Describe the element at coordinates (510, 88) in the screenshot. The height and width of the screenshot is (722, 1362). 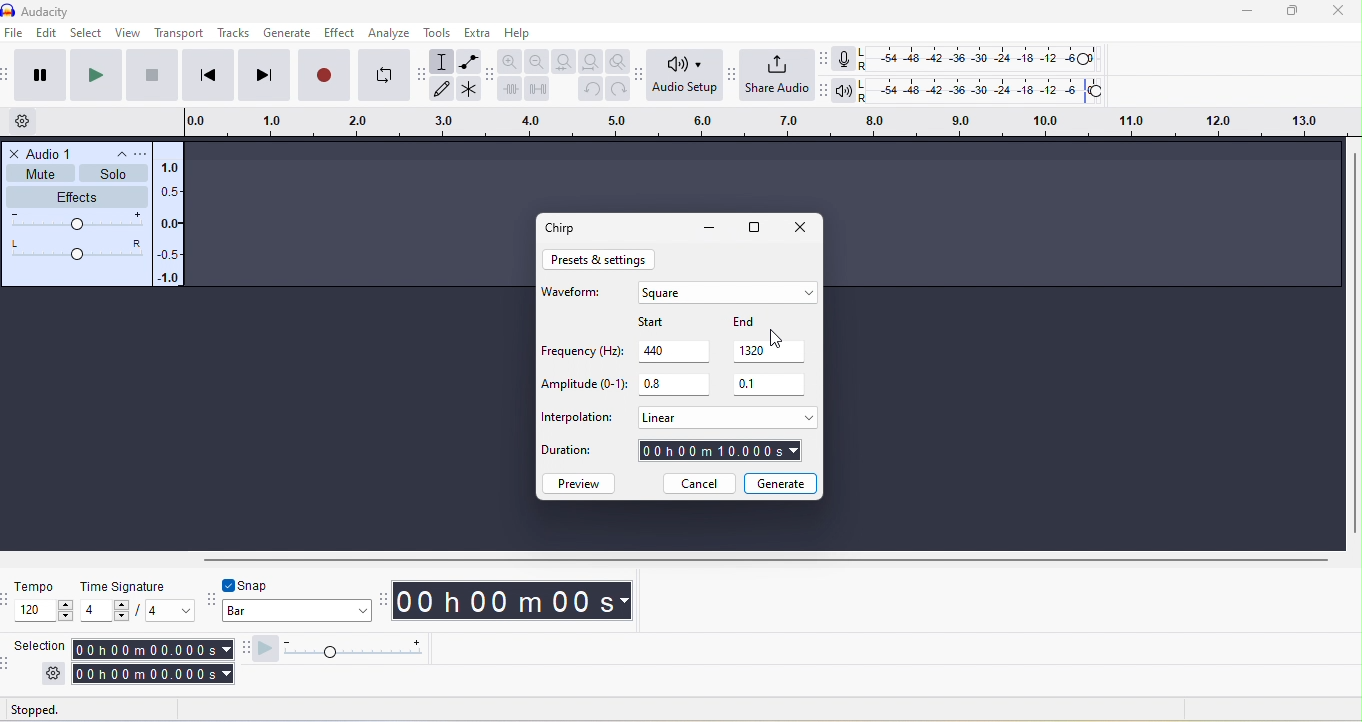
I see `trim audio outside selection` at that location.